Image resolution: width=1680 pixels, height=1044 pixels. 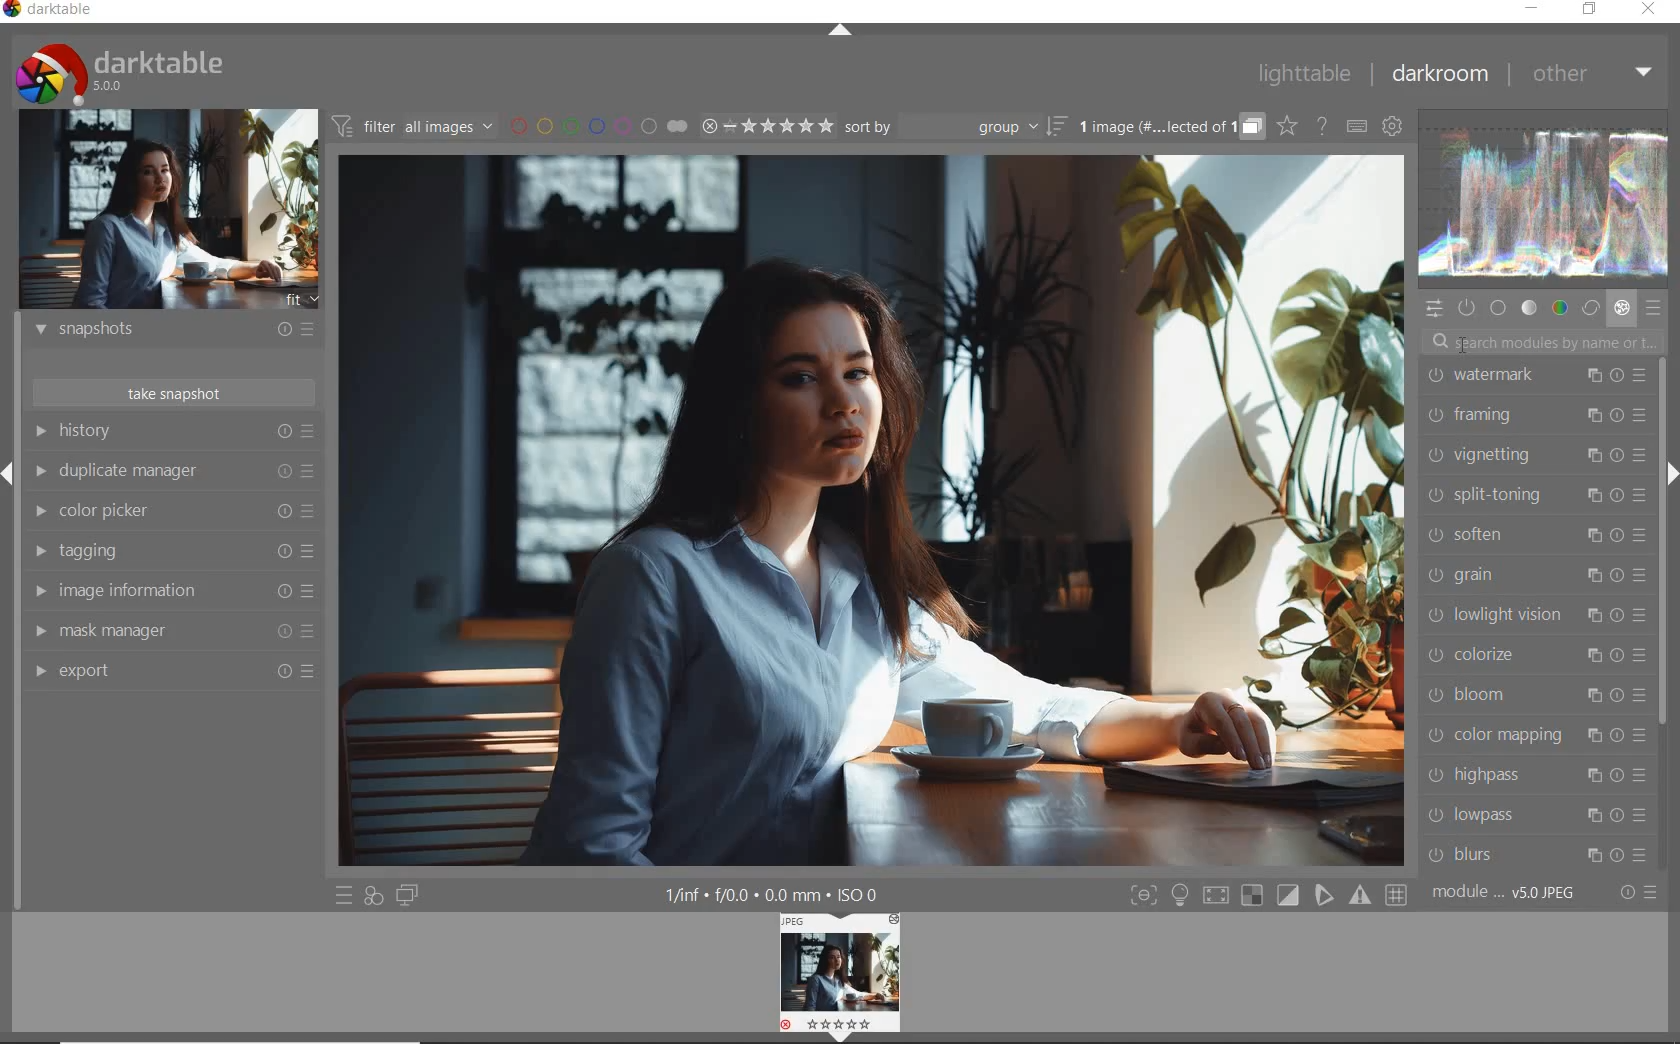 I want to click on lighttable, so click(x=1304, y=74).